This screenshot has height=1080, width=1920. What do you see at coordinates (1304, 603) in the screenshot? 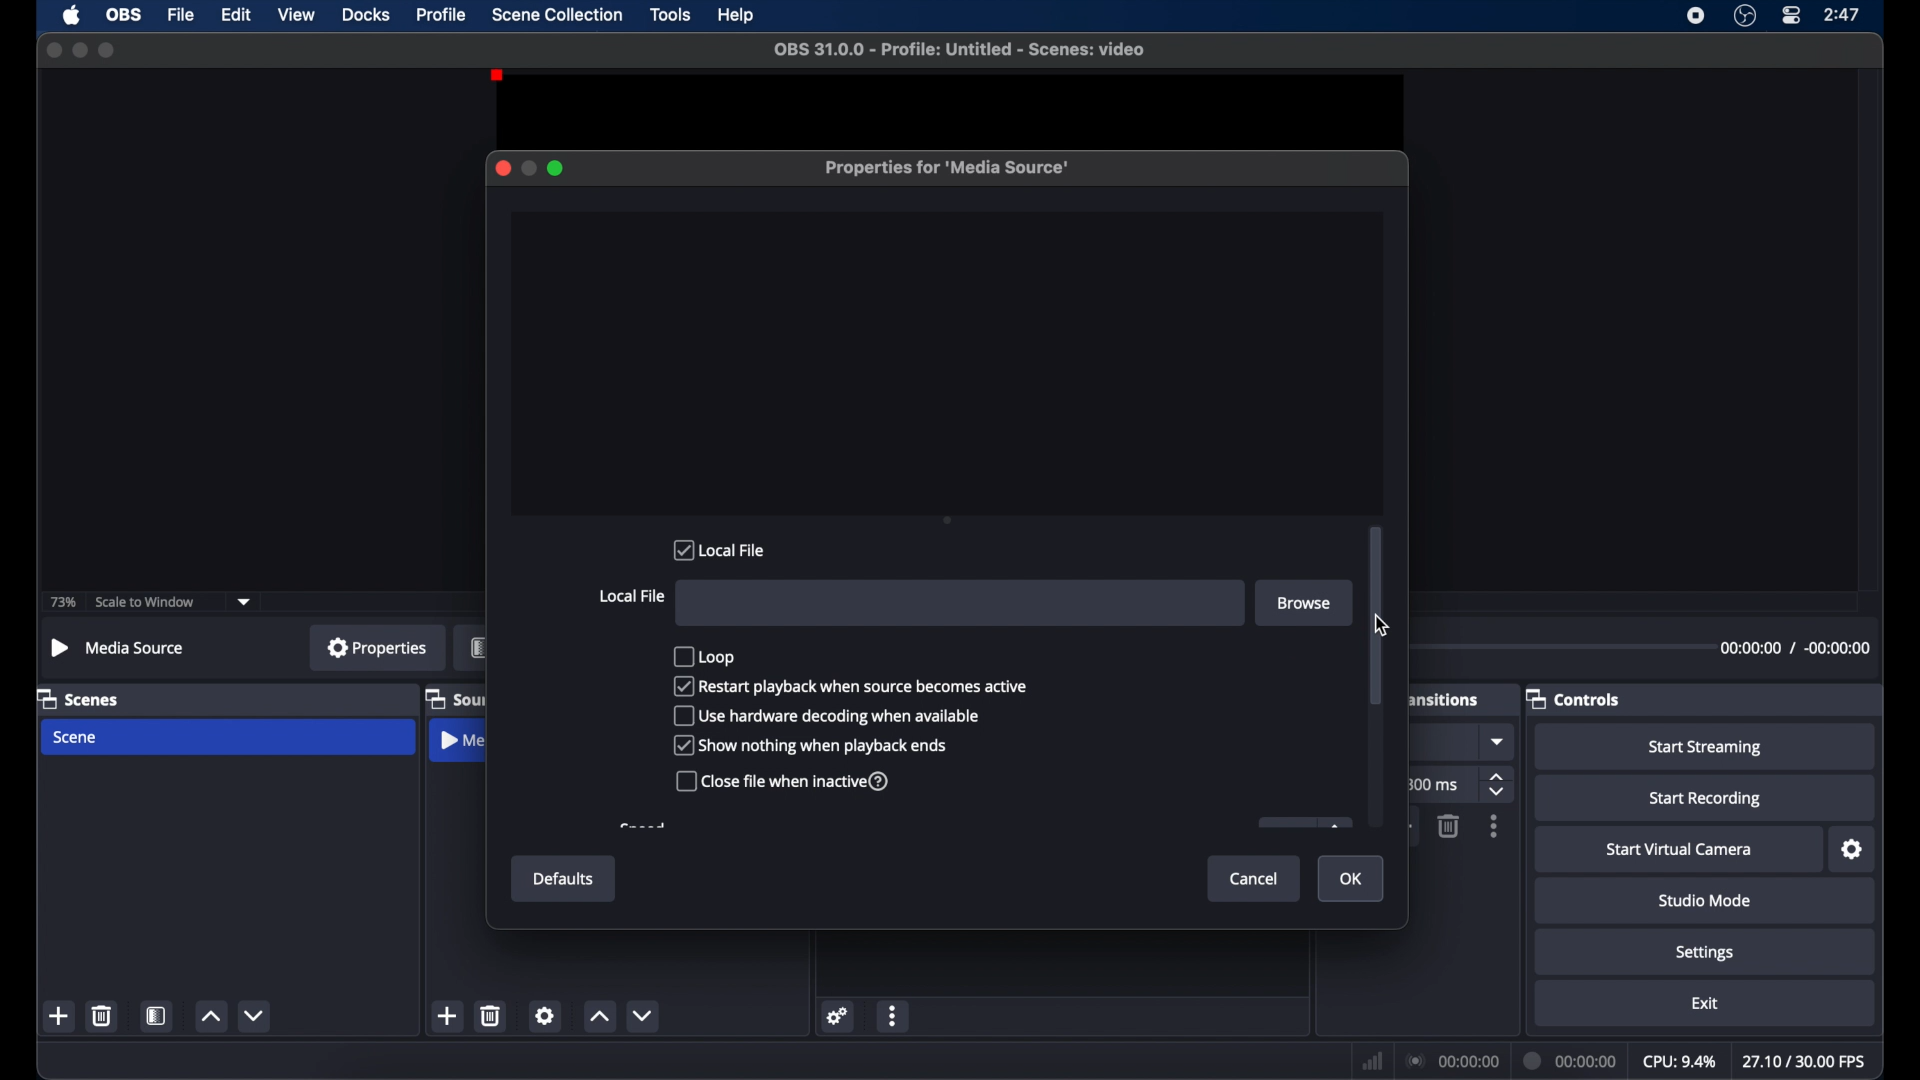
I see `browse` at bounding box center [1304, 603].